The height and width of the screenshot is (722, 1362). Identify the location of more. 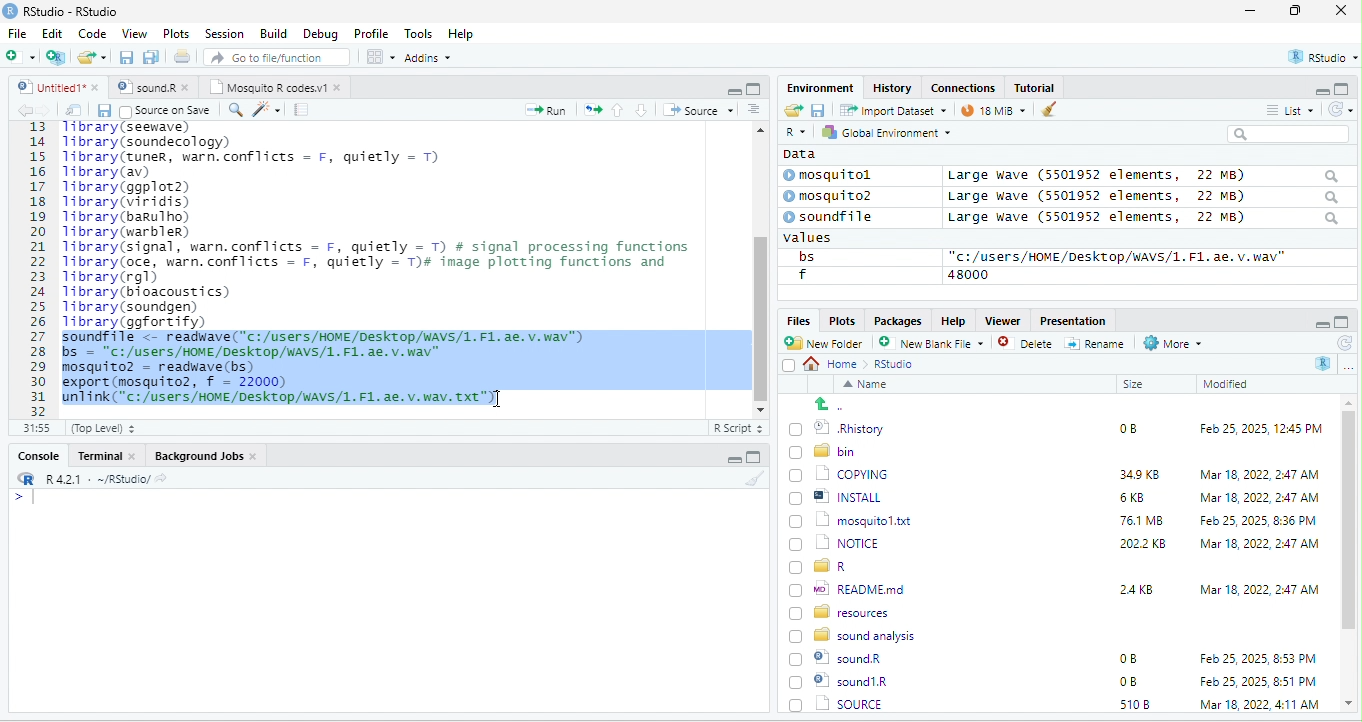
(1348, 366).